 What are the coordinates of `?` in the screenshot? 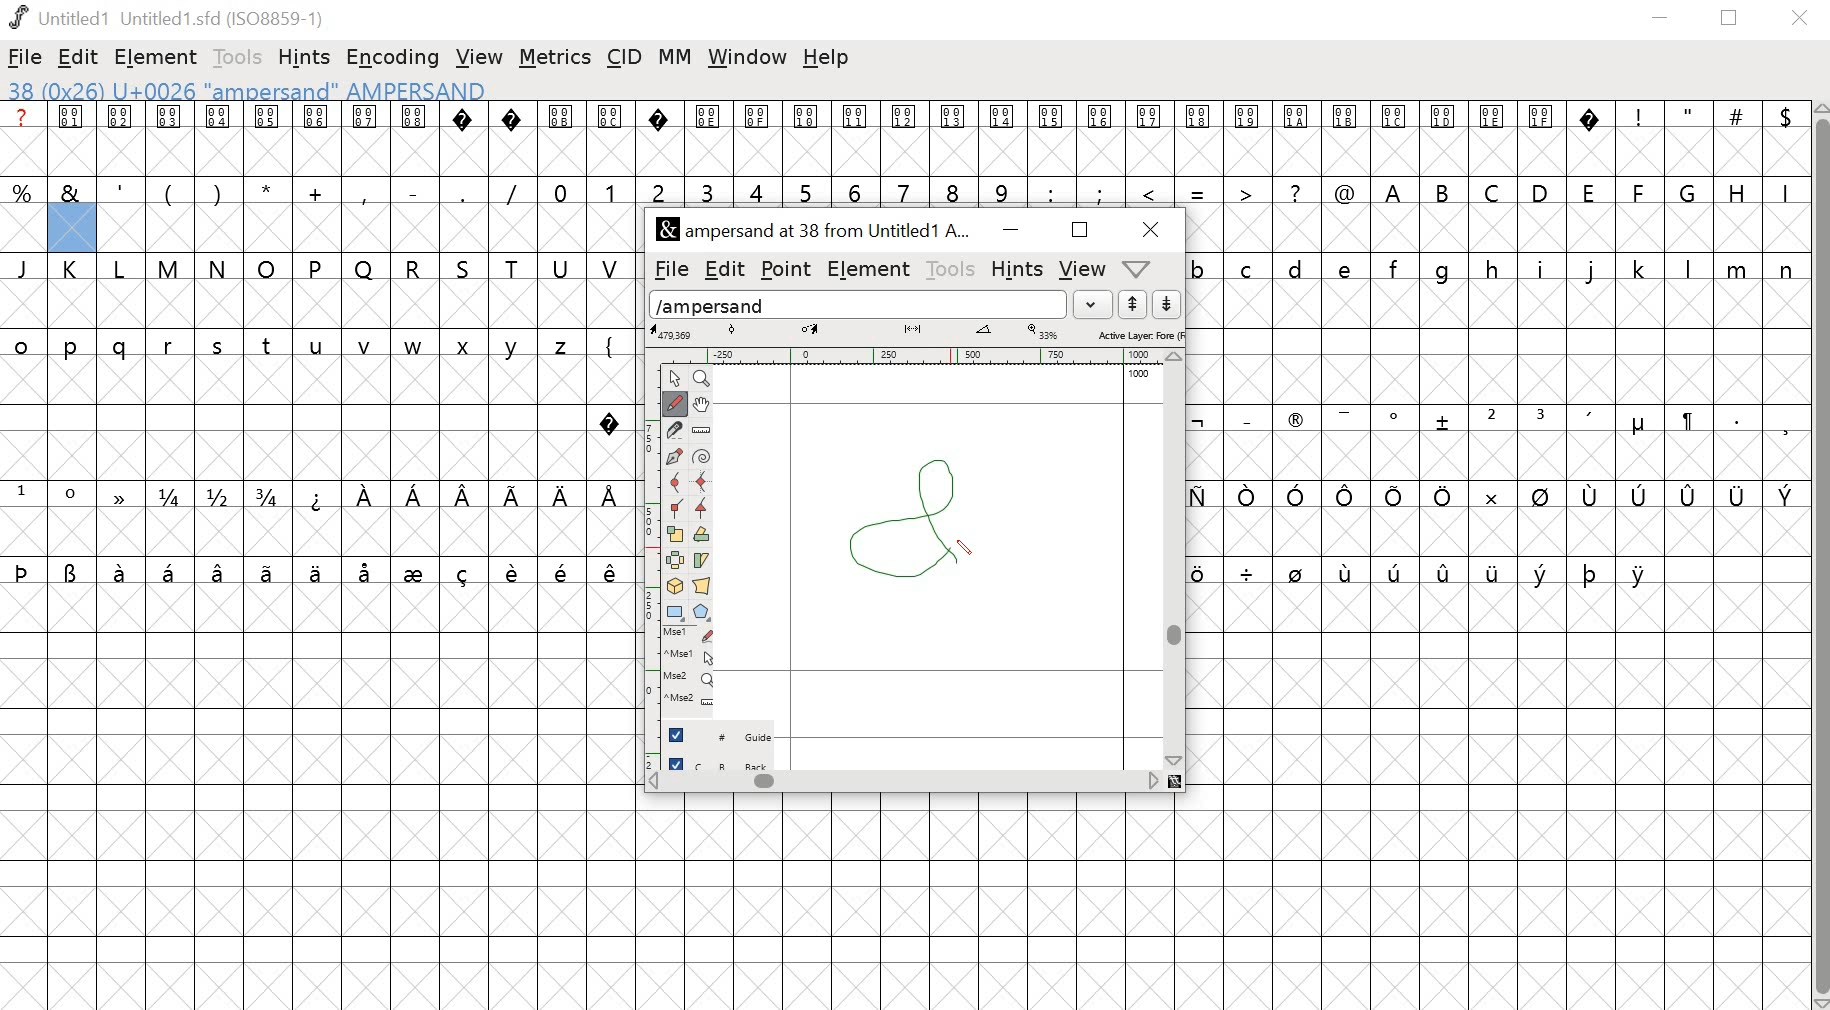 It's located at (1592, 139).